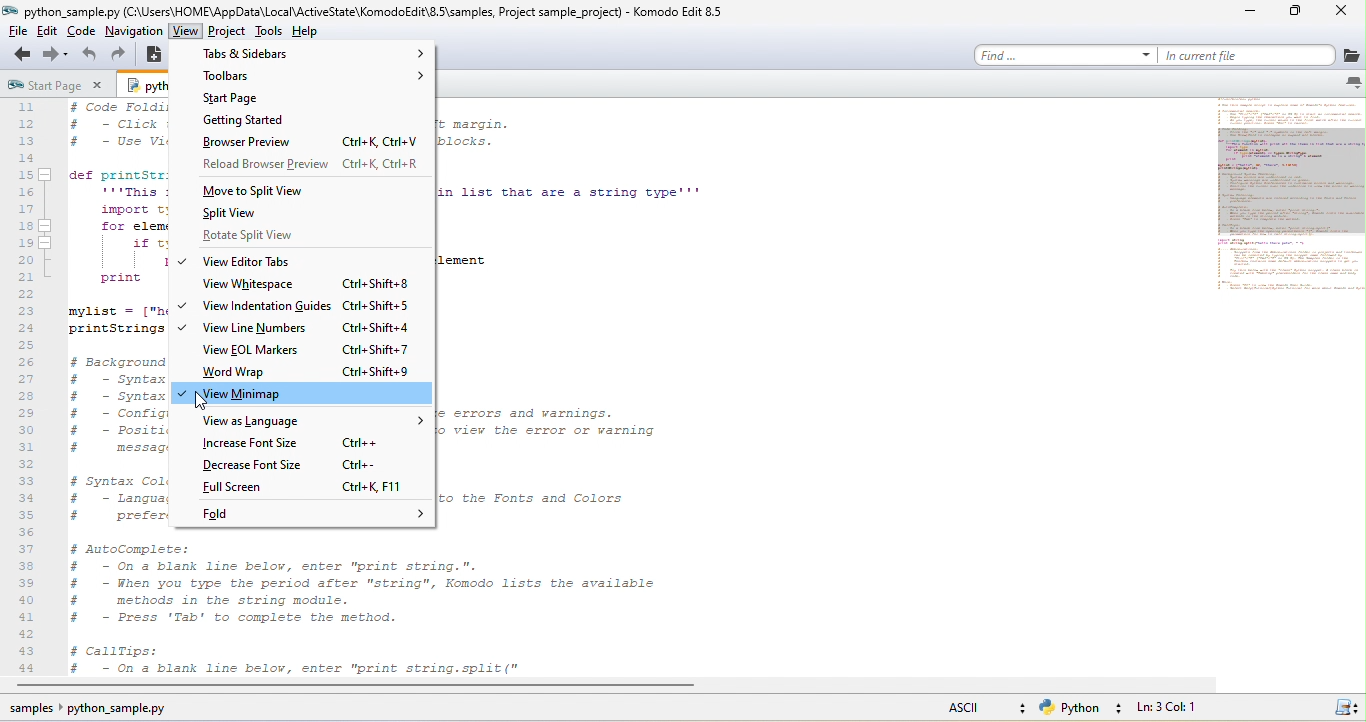 The image size is (1366, 722). What do you see at coordinates (1277, 199) in the screenshot?
I see `mini map` at bounding box center [1277, 199].